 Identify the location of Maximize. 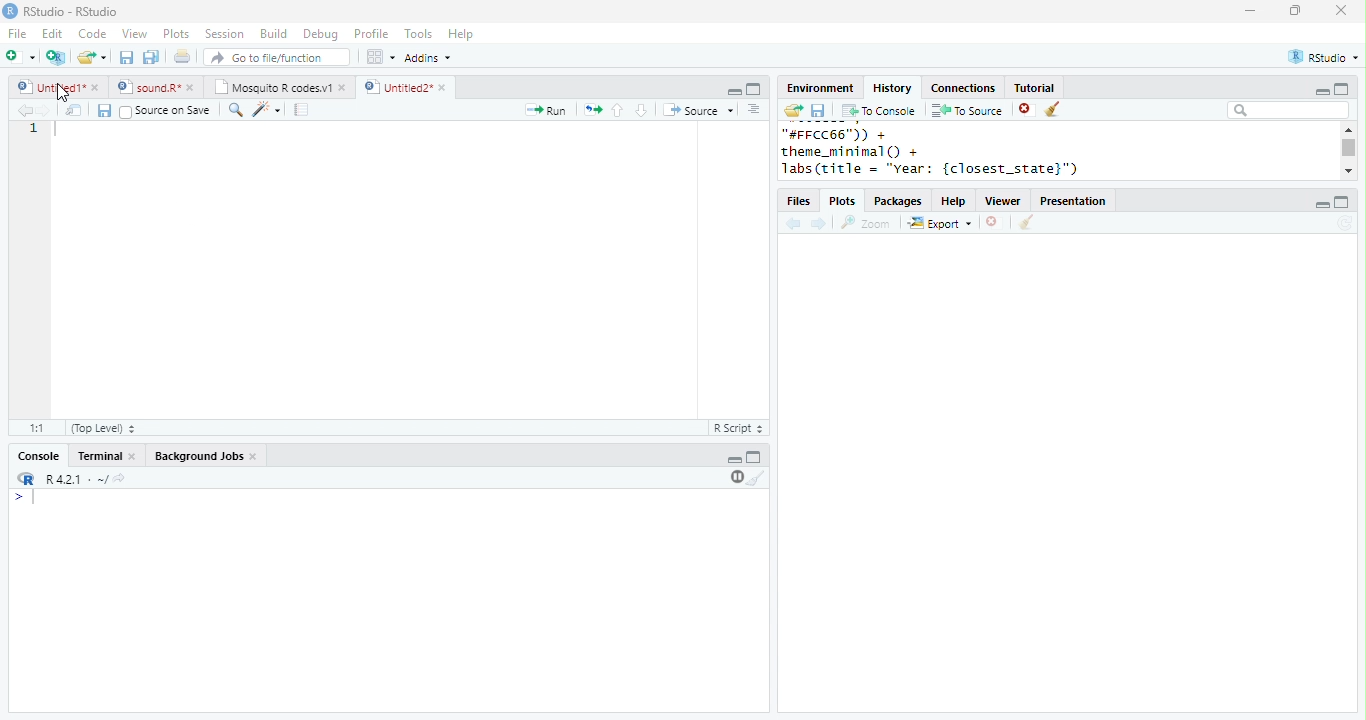
(754, 89).